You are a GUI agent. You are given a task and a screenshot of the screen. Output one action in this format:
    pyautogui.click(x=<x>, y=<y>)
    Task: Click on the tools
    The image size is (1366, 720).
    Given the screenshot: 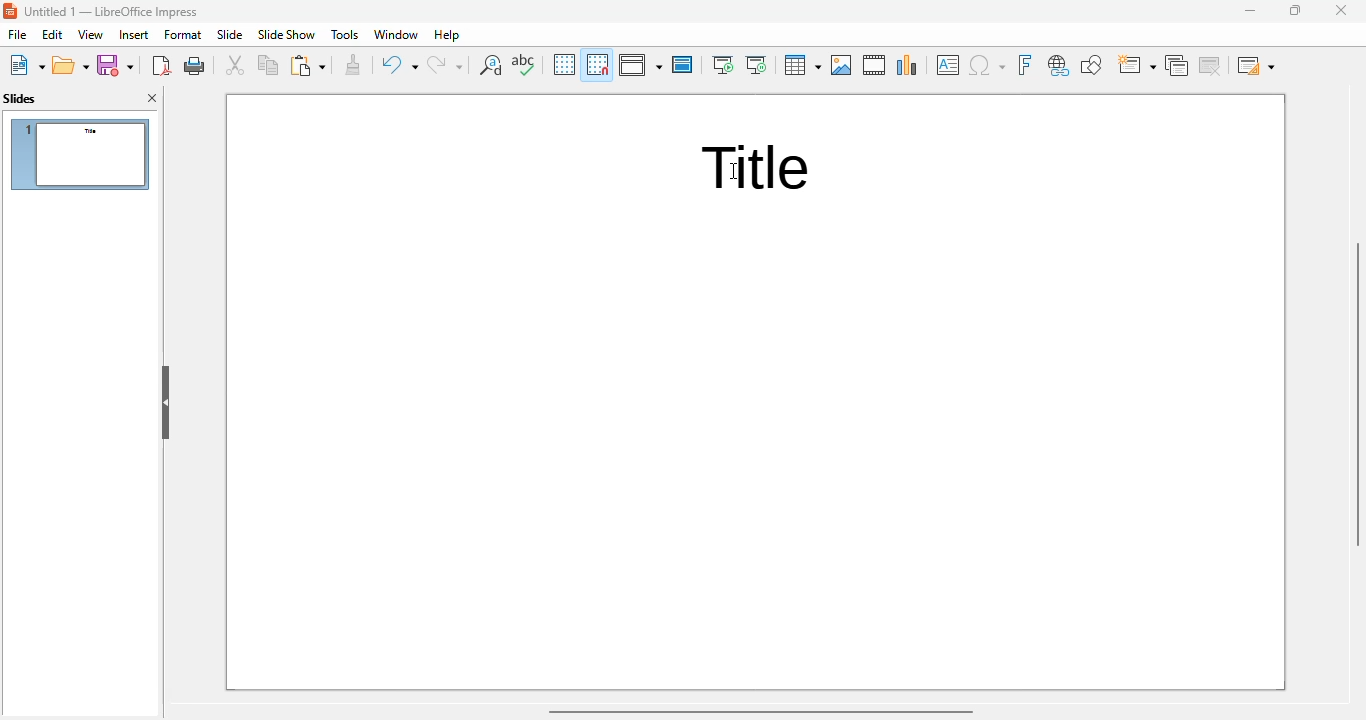 What is the action you would take?
    pyautogui.click(x=345, y=35)
    